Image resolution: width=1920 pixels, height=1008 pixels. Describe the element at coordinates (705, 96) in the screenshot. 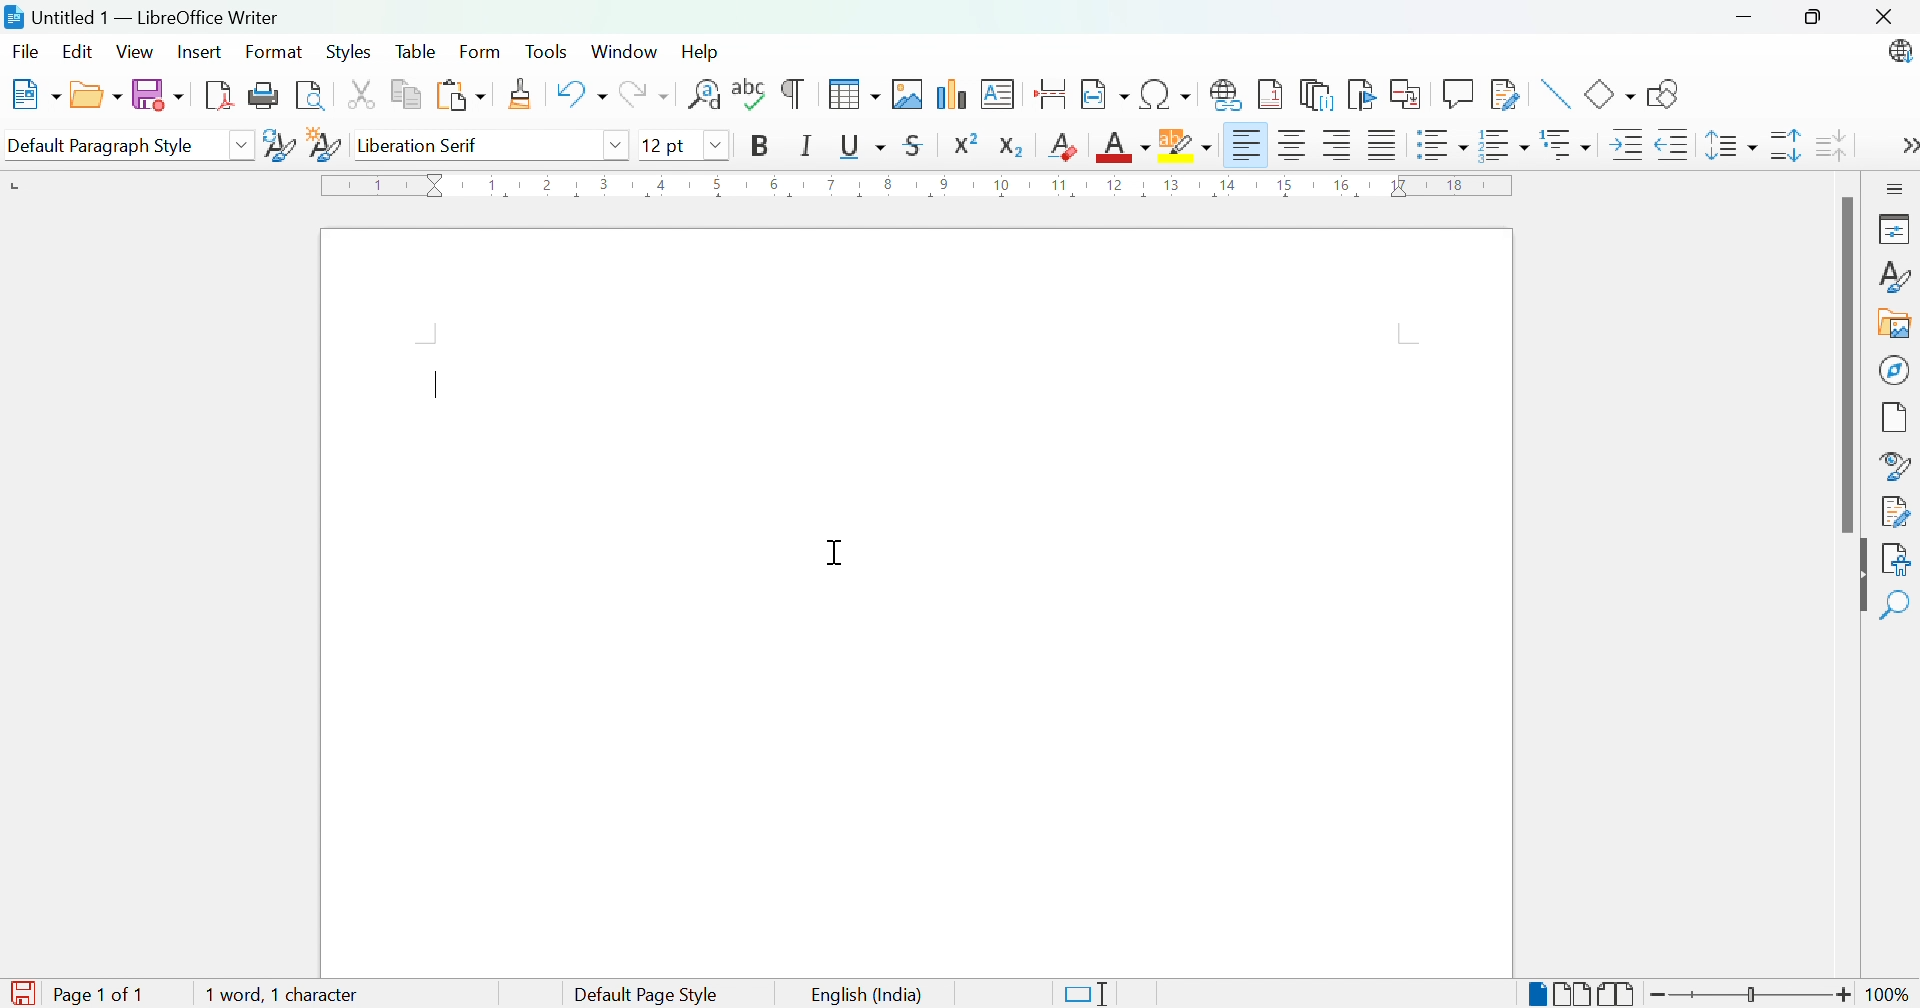

I see `Find and replace` at that location.